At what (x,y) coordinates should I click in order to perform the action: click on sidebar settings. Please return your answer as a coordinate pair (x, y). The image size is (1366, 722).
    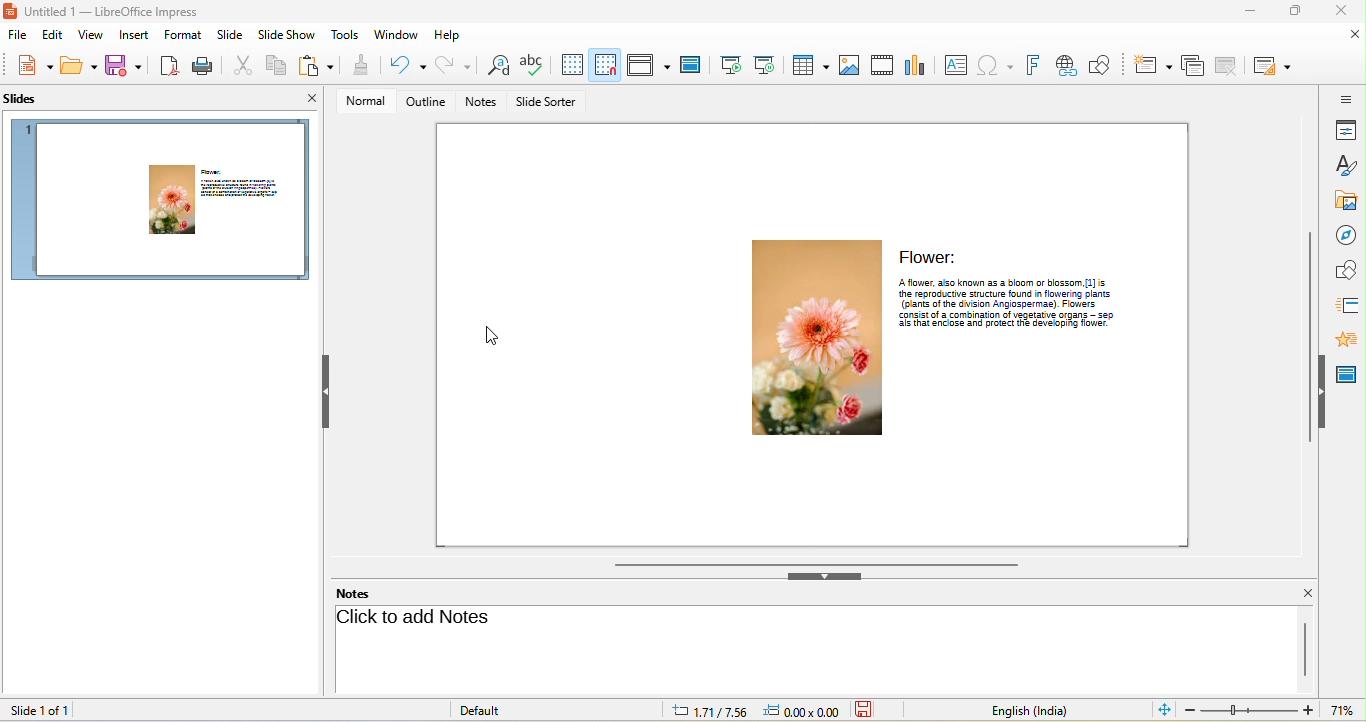
    Looking at the image, I should click on (1347, 97).